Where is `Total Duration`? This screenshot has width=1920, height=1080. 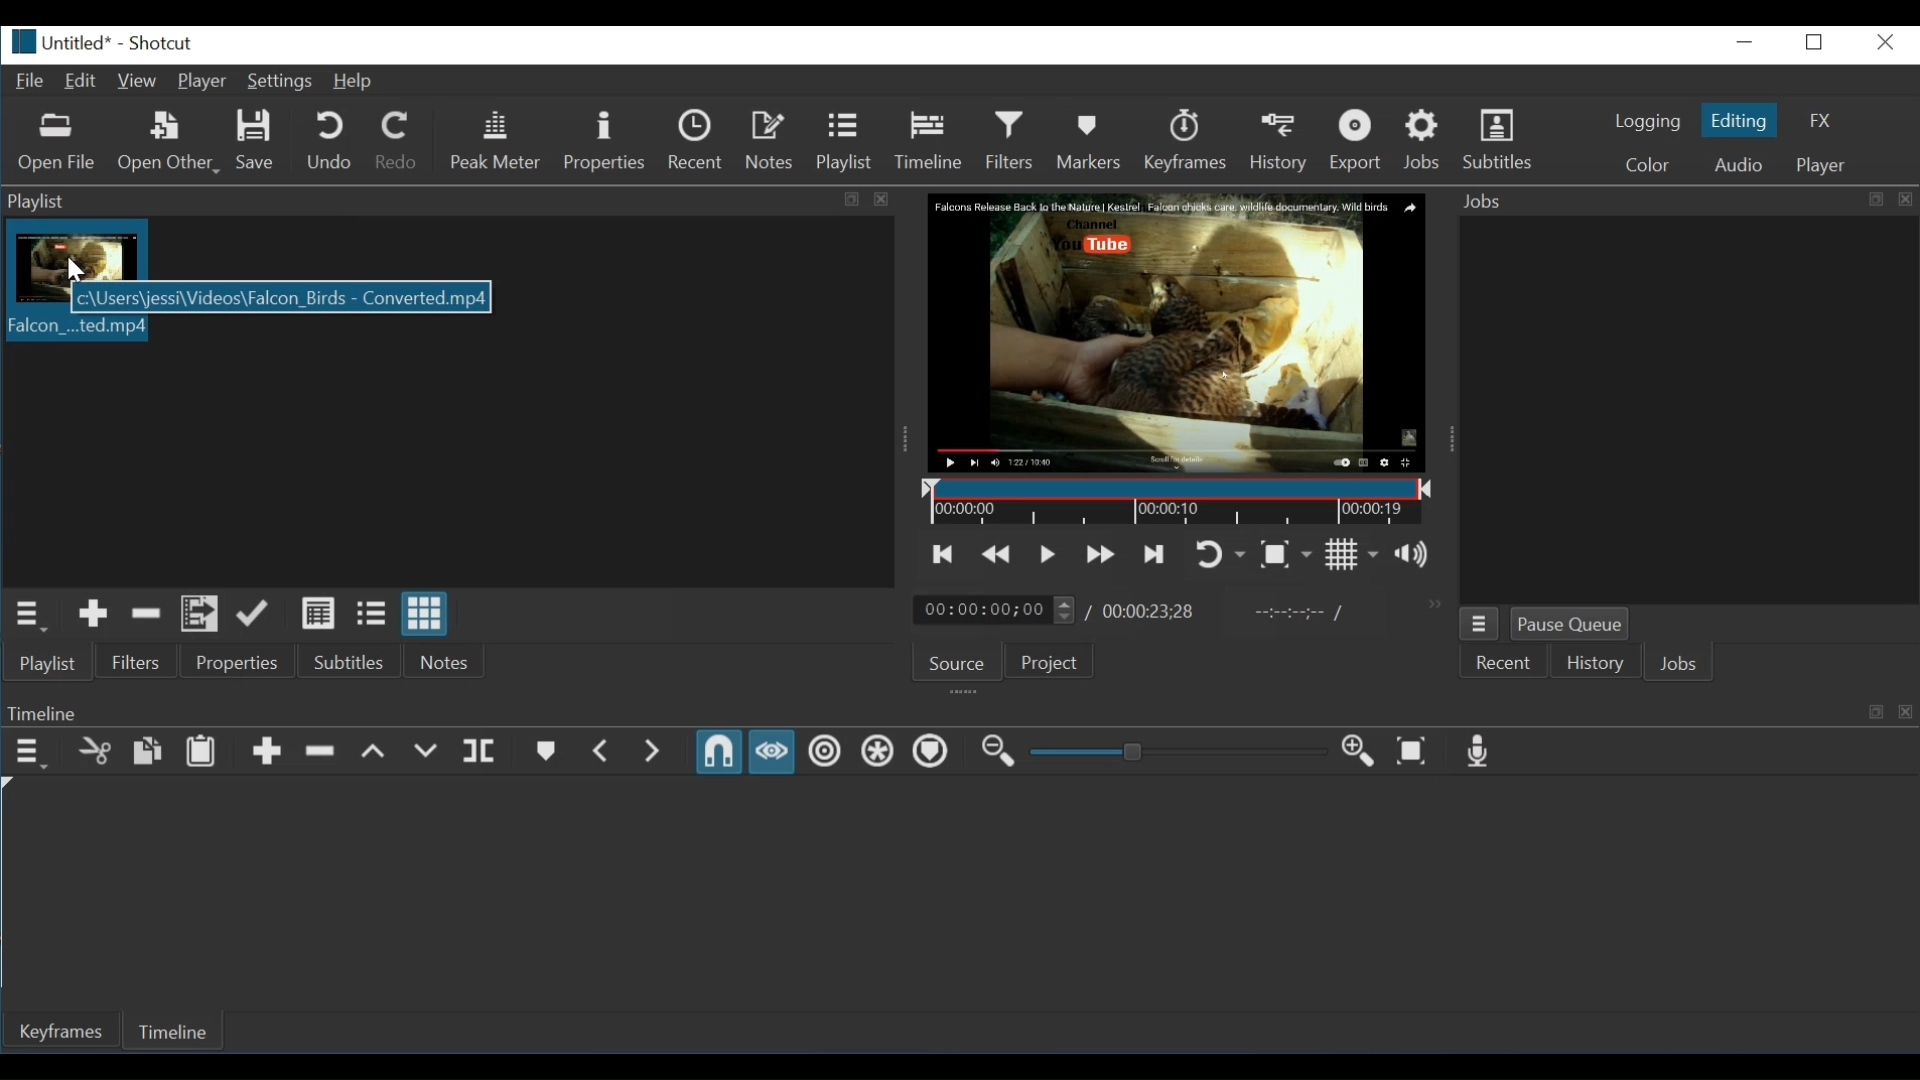 Total Duration is located at coordinates (1149, 613).